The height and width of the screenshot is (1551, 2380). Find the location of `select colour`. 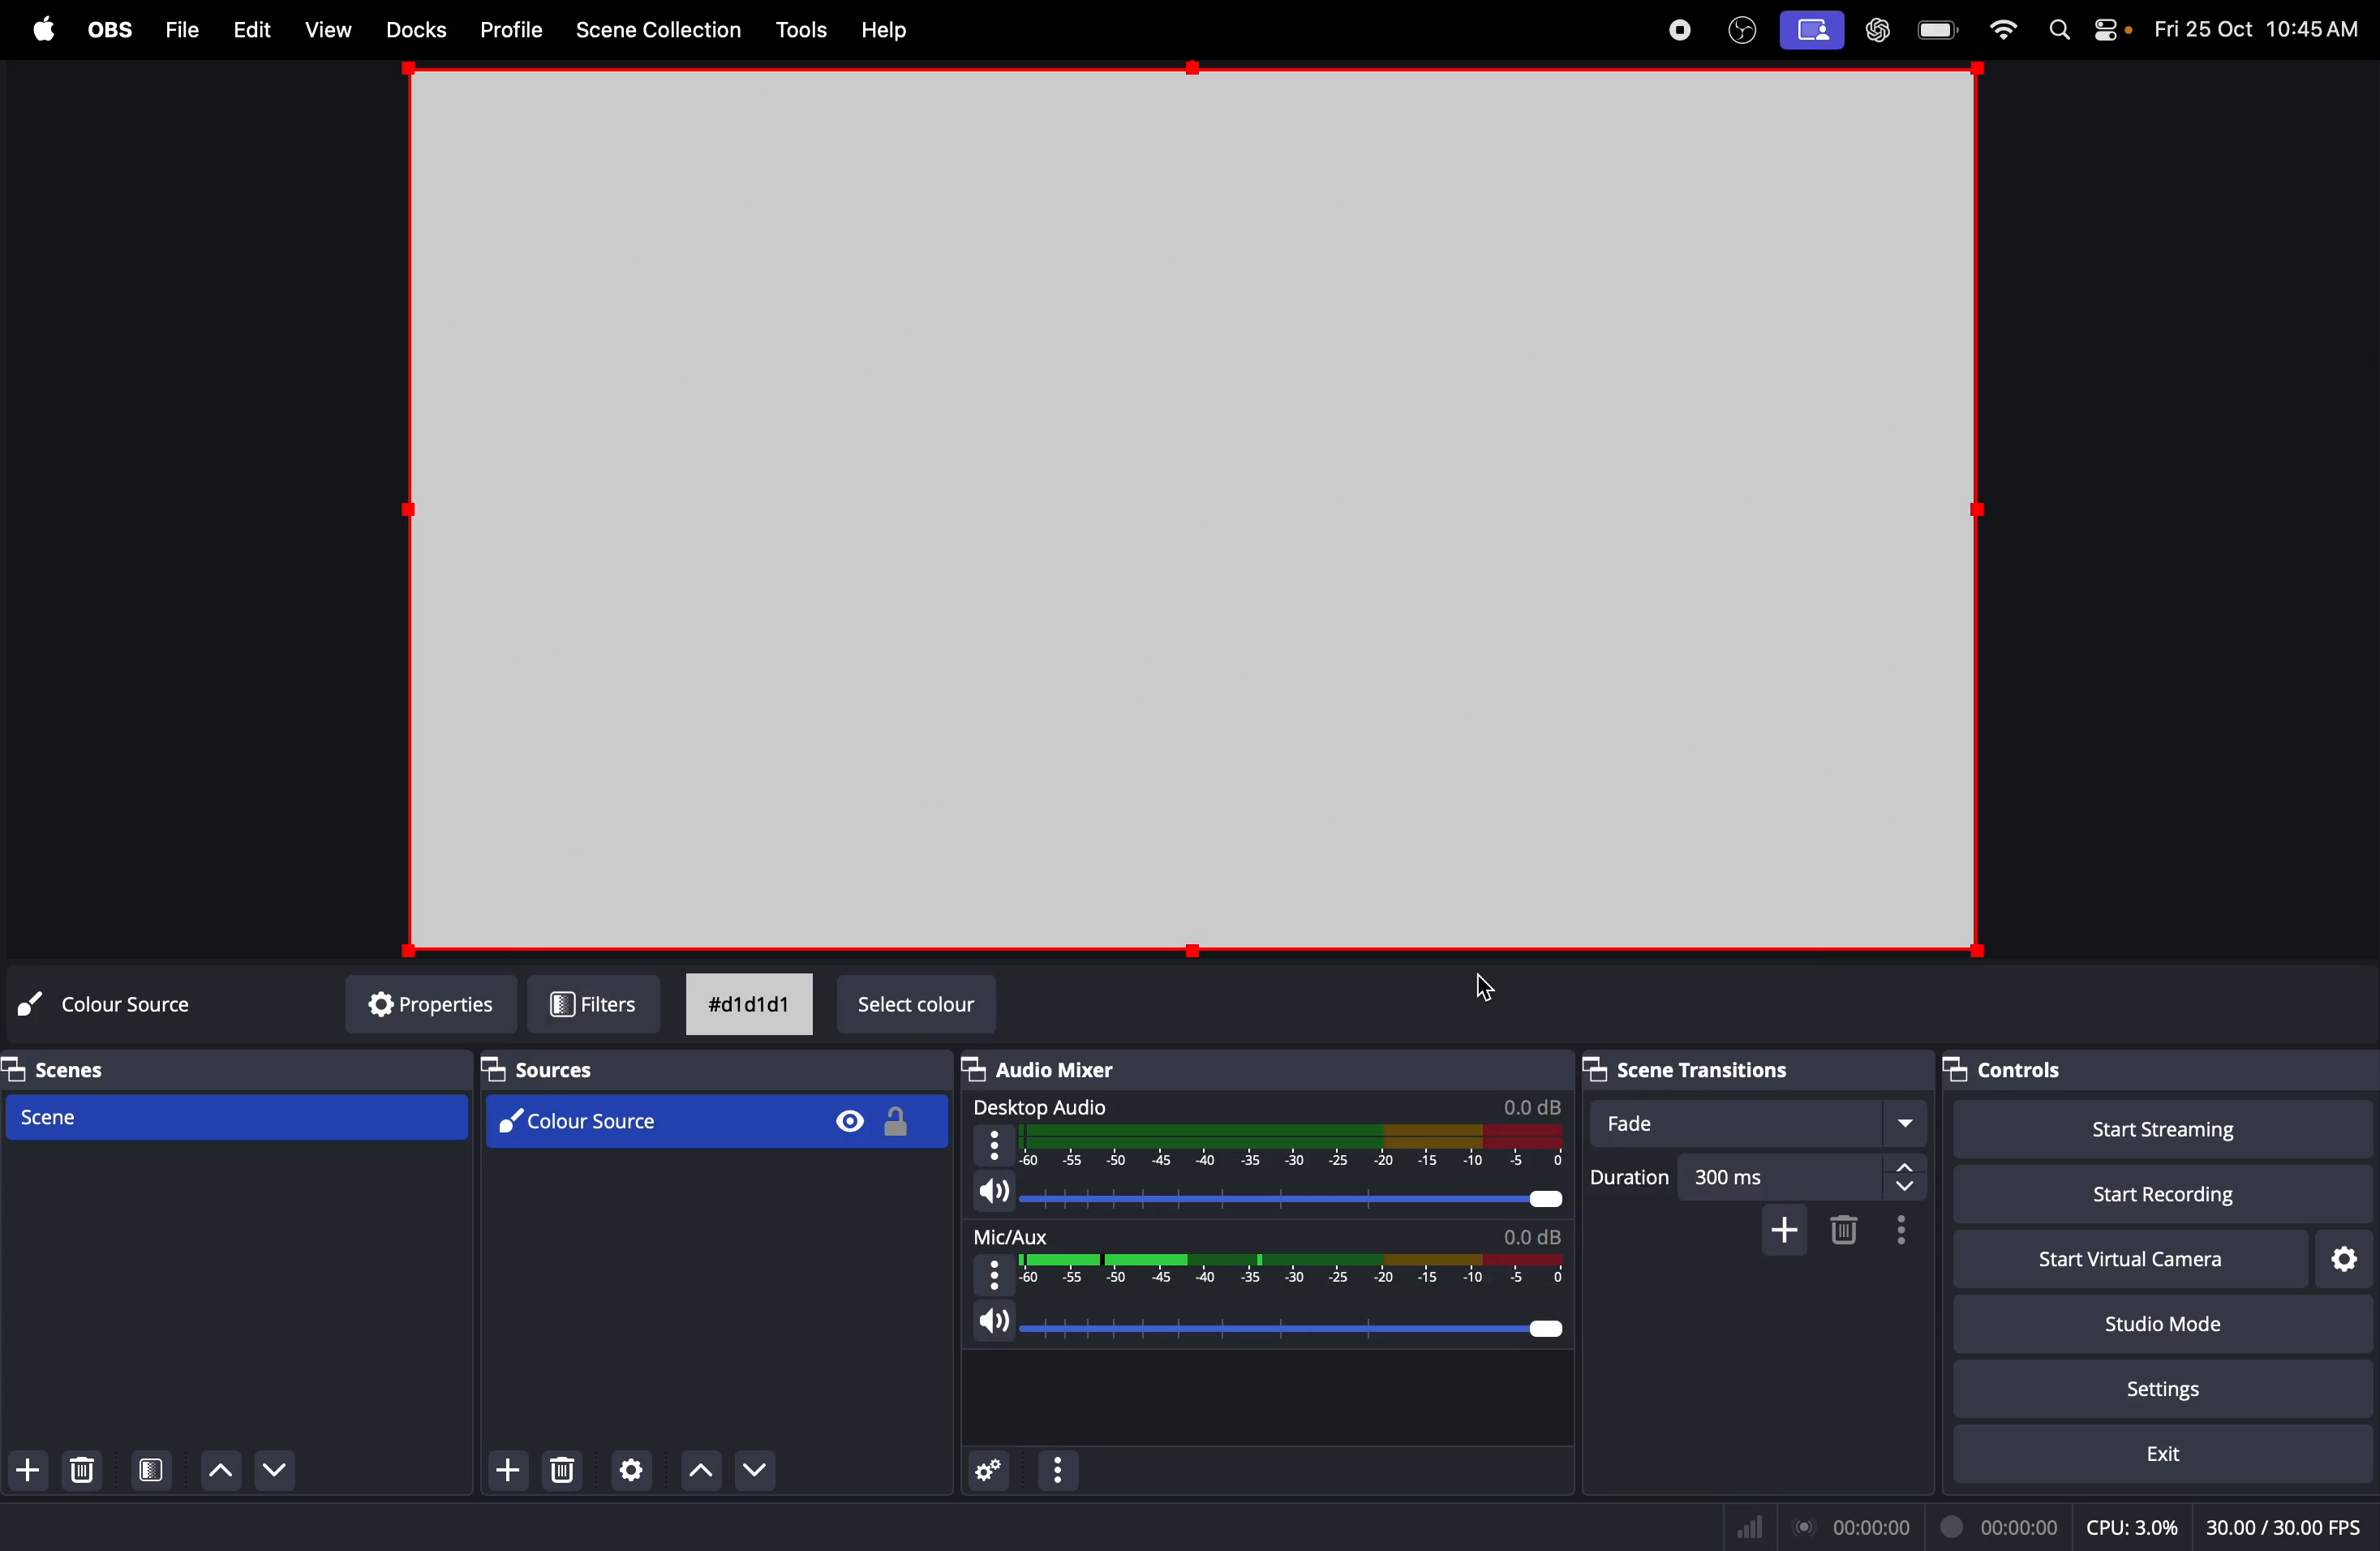

select colour is located at coordinates (917, 1007).